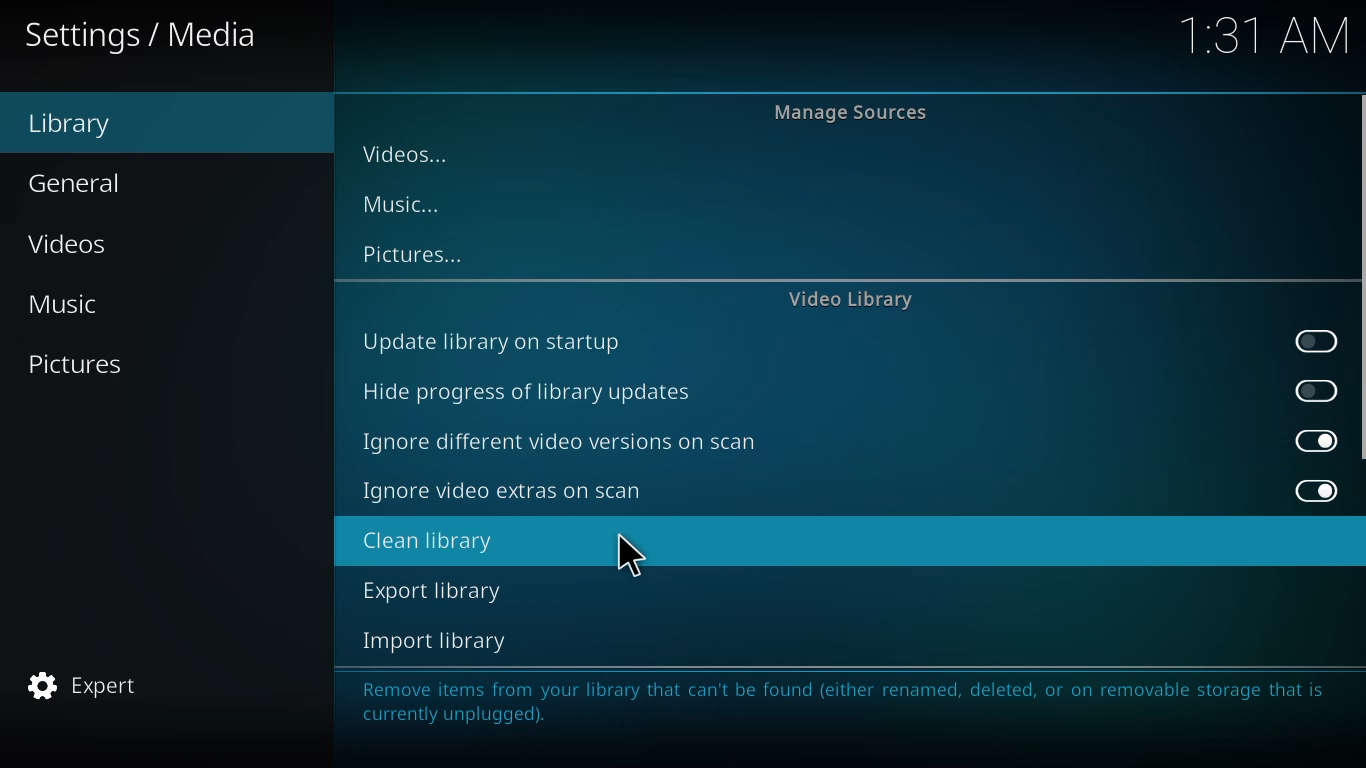 This screenshot has width=1366, height=768. I want to click on Pictures, so click(83, 370).